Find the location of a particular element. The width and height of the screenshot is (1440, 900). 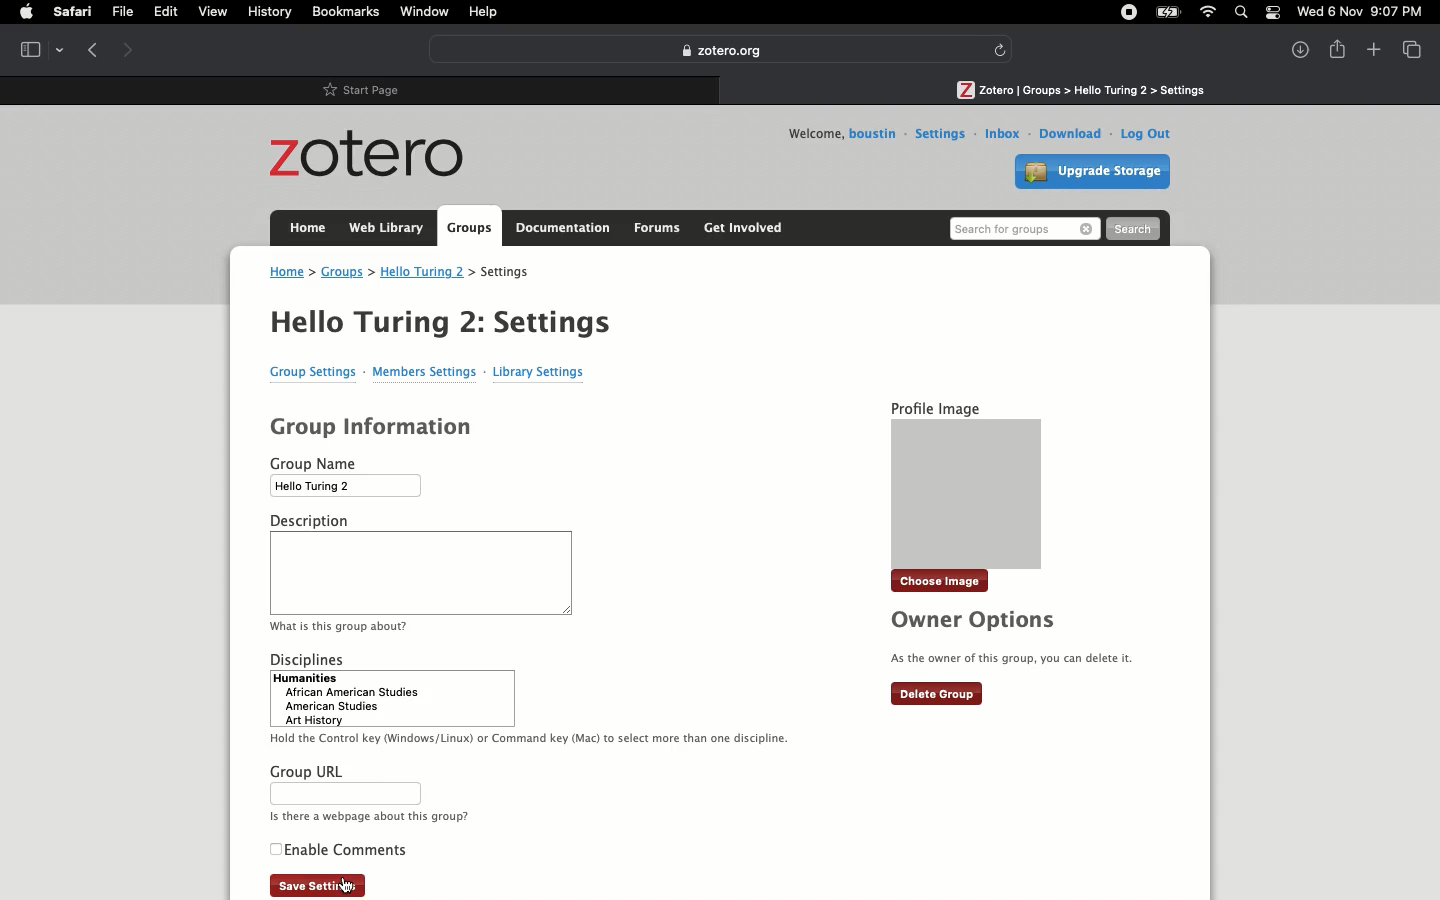

Apple logo is located at coordinates (25, 13).